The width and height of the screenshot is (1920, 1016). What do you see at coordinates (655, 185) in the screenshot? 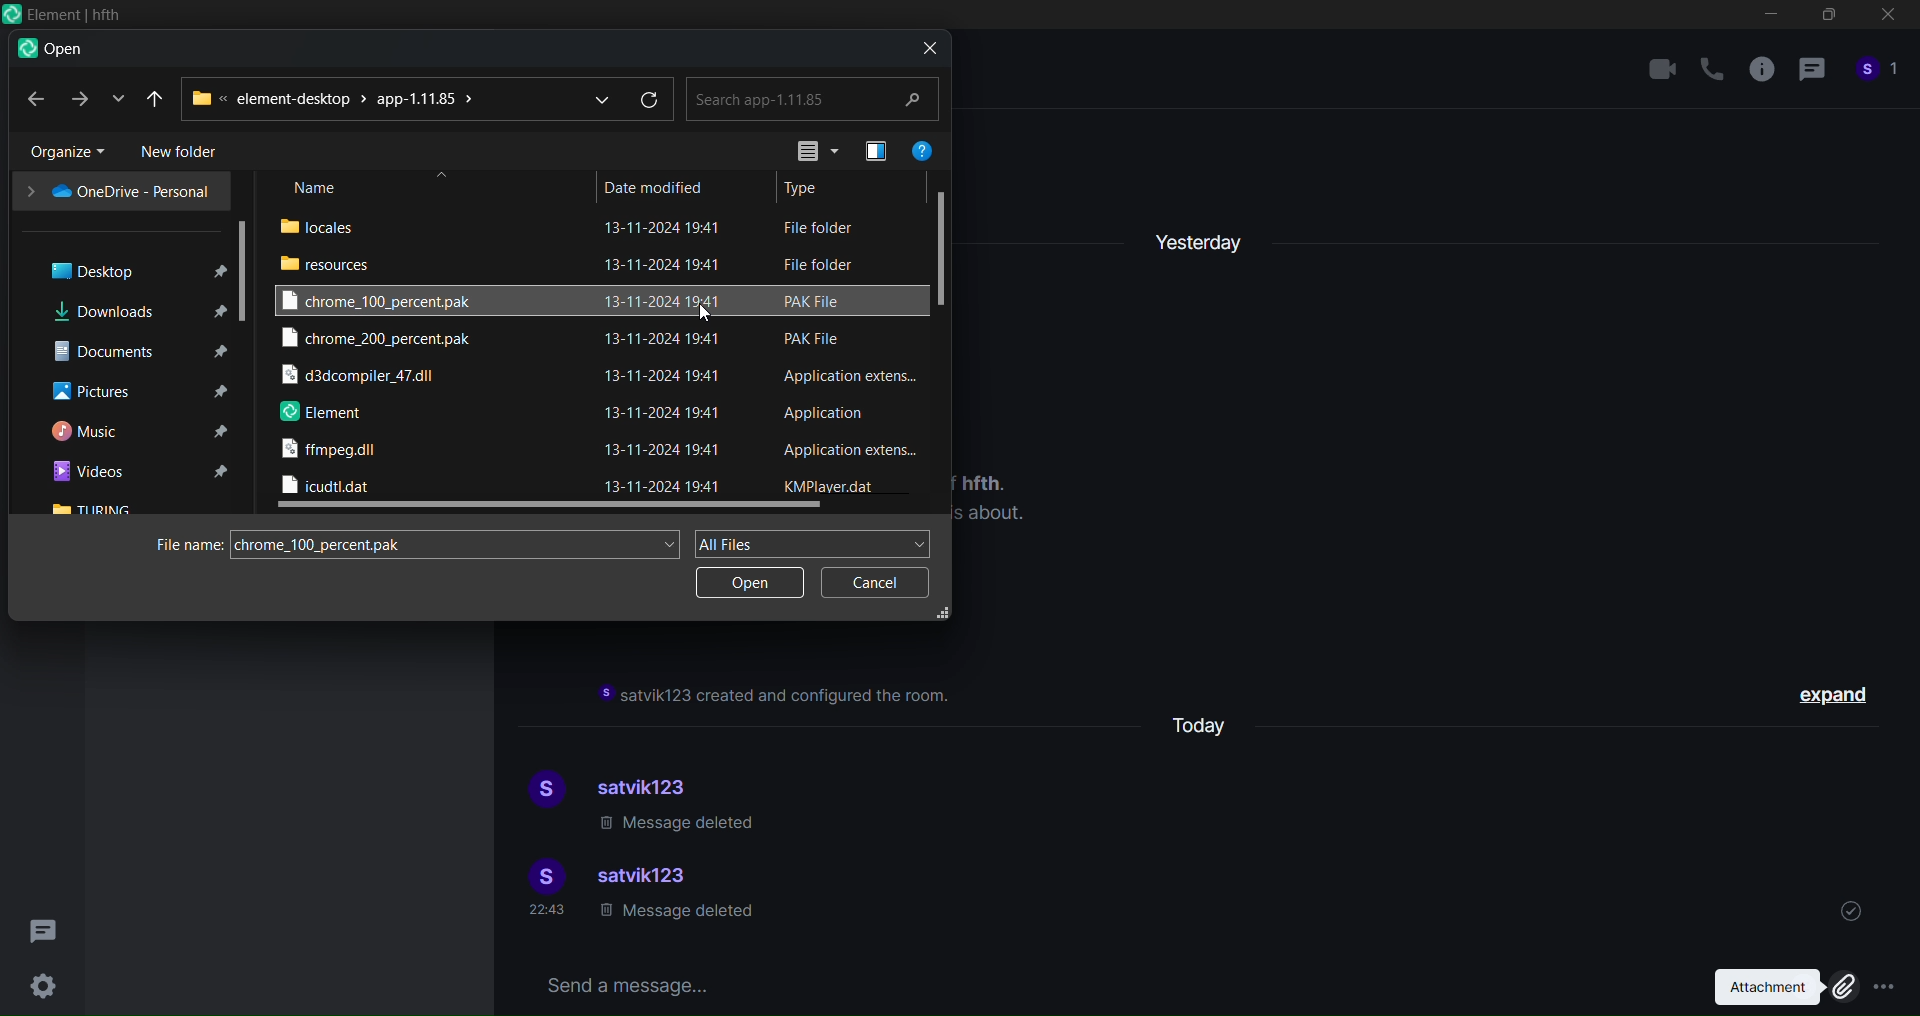
I see `date modified` at bounding box center [655, 185].